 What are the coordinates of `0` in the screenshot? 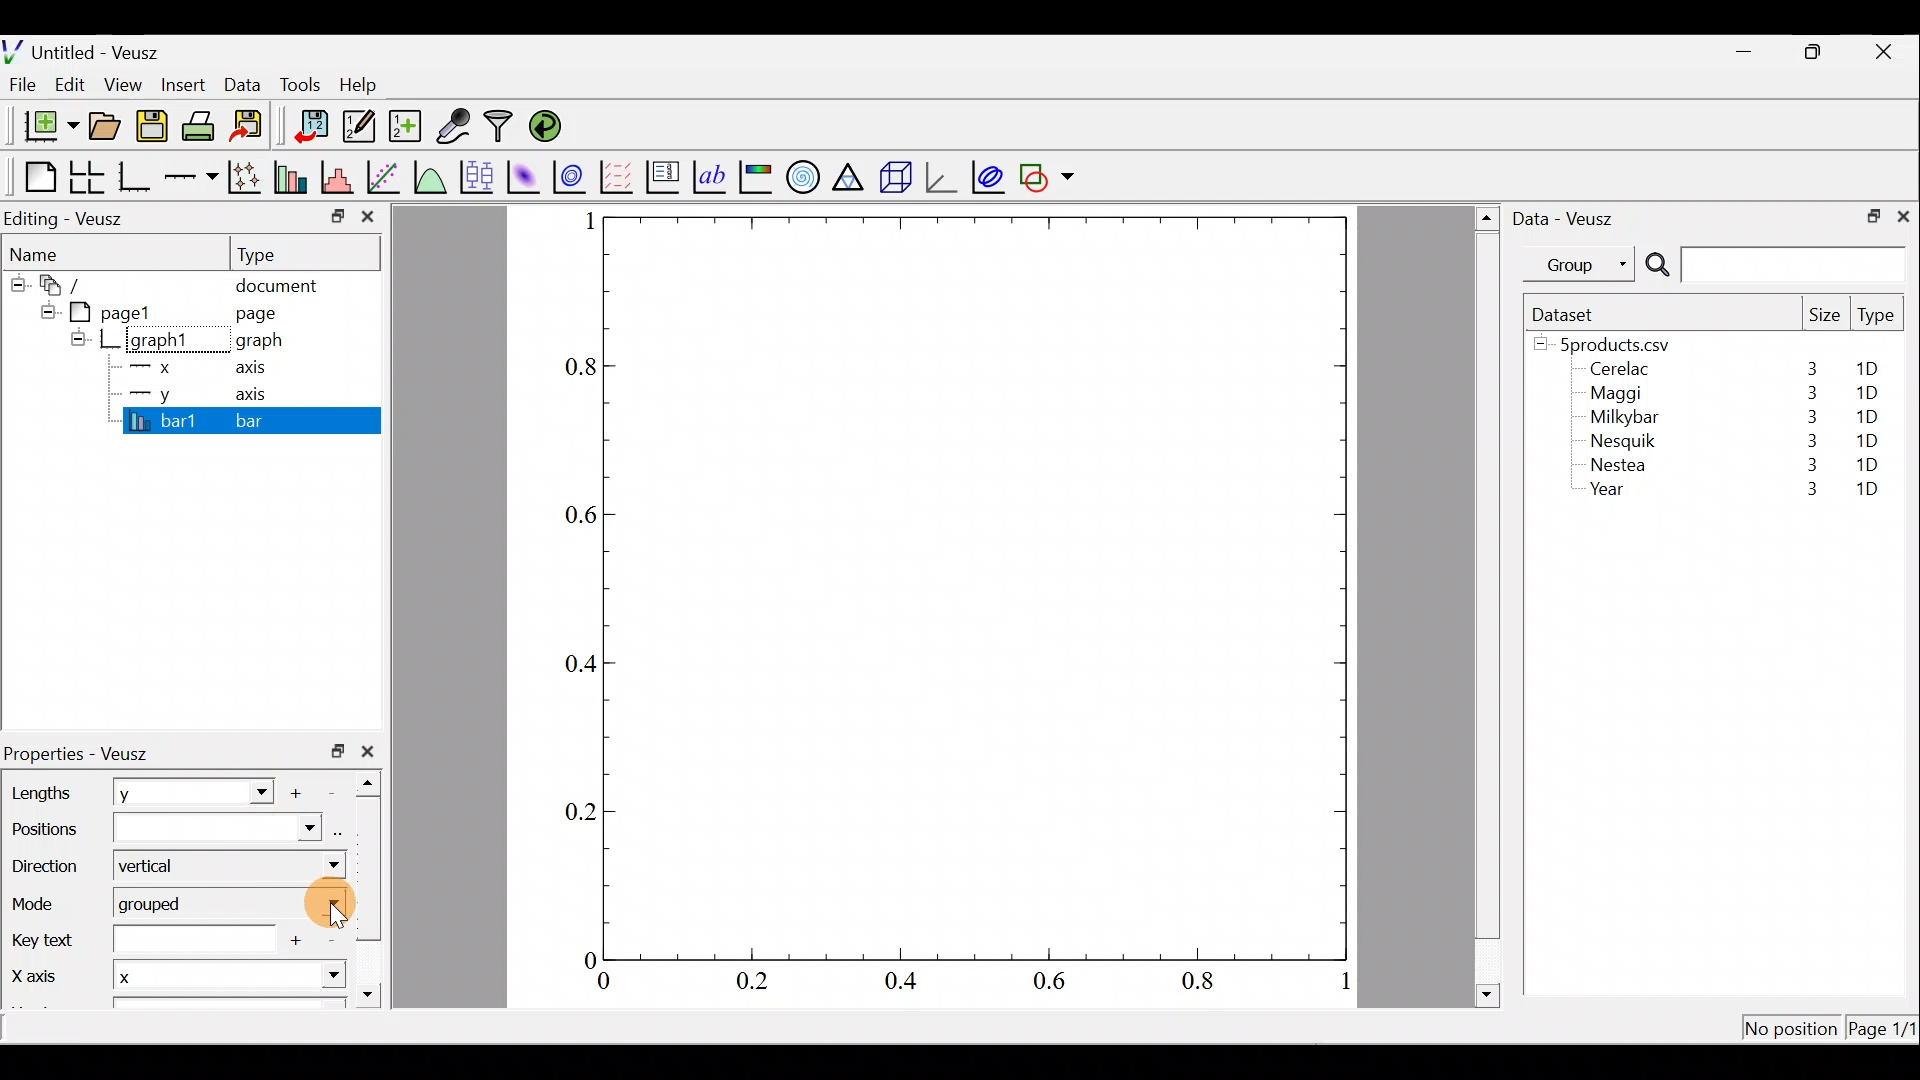 It's located at (587, 959).